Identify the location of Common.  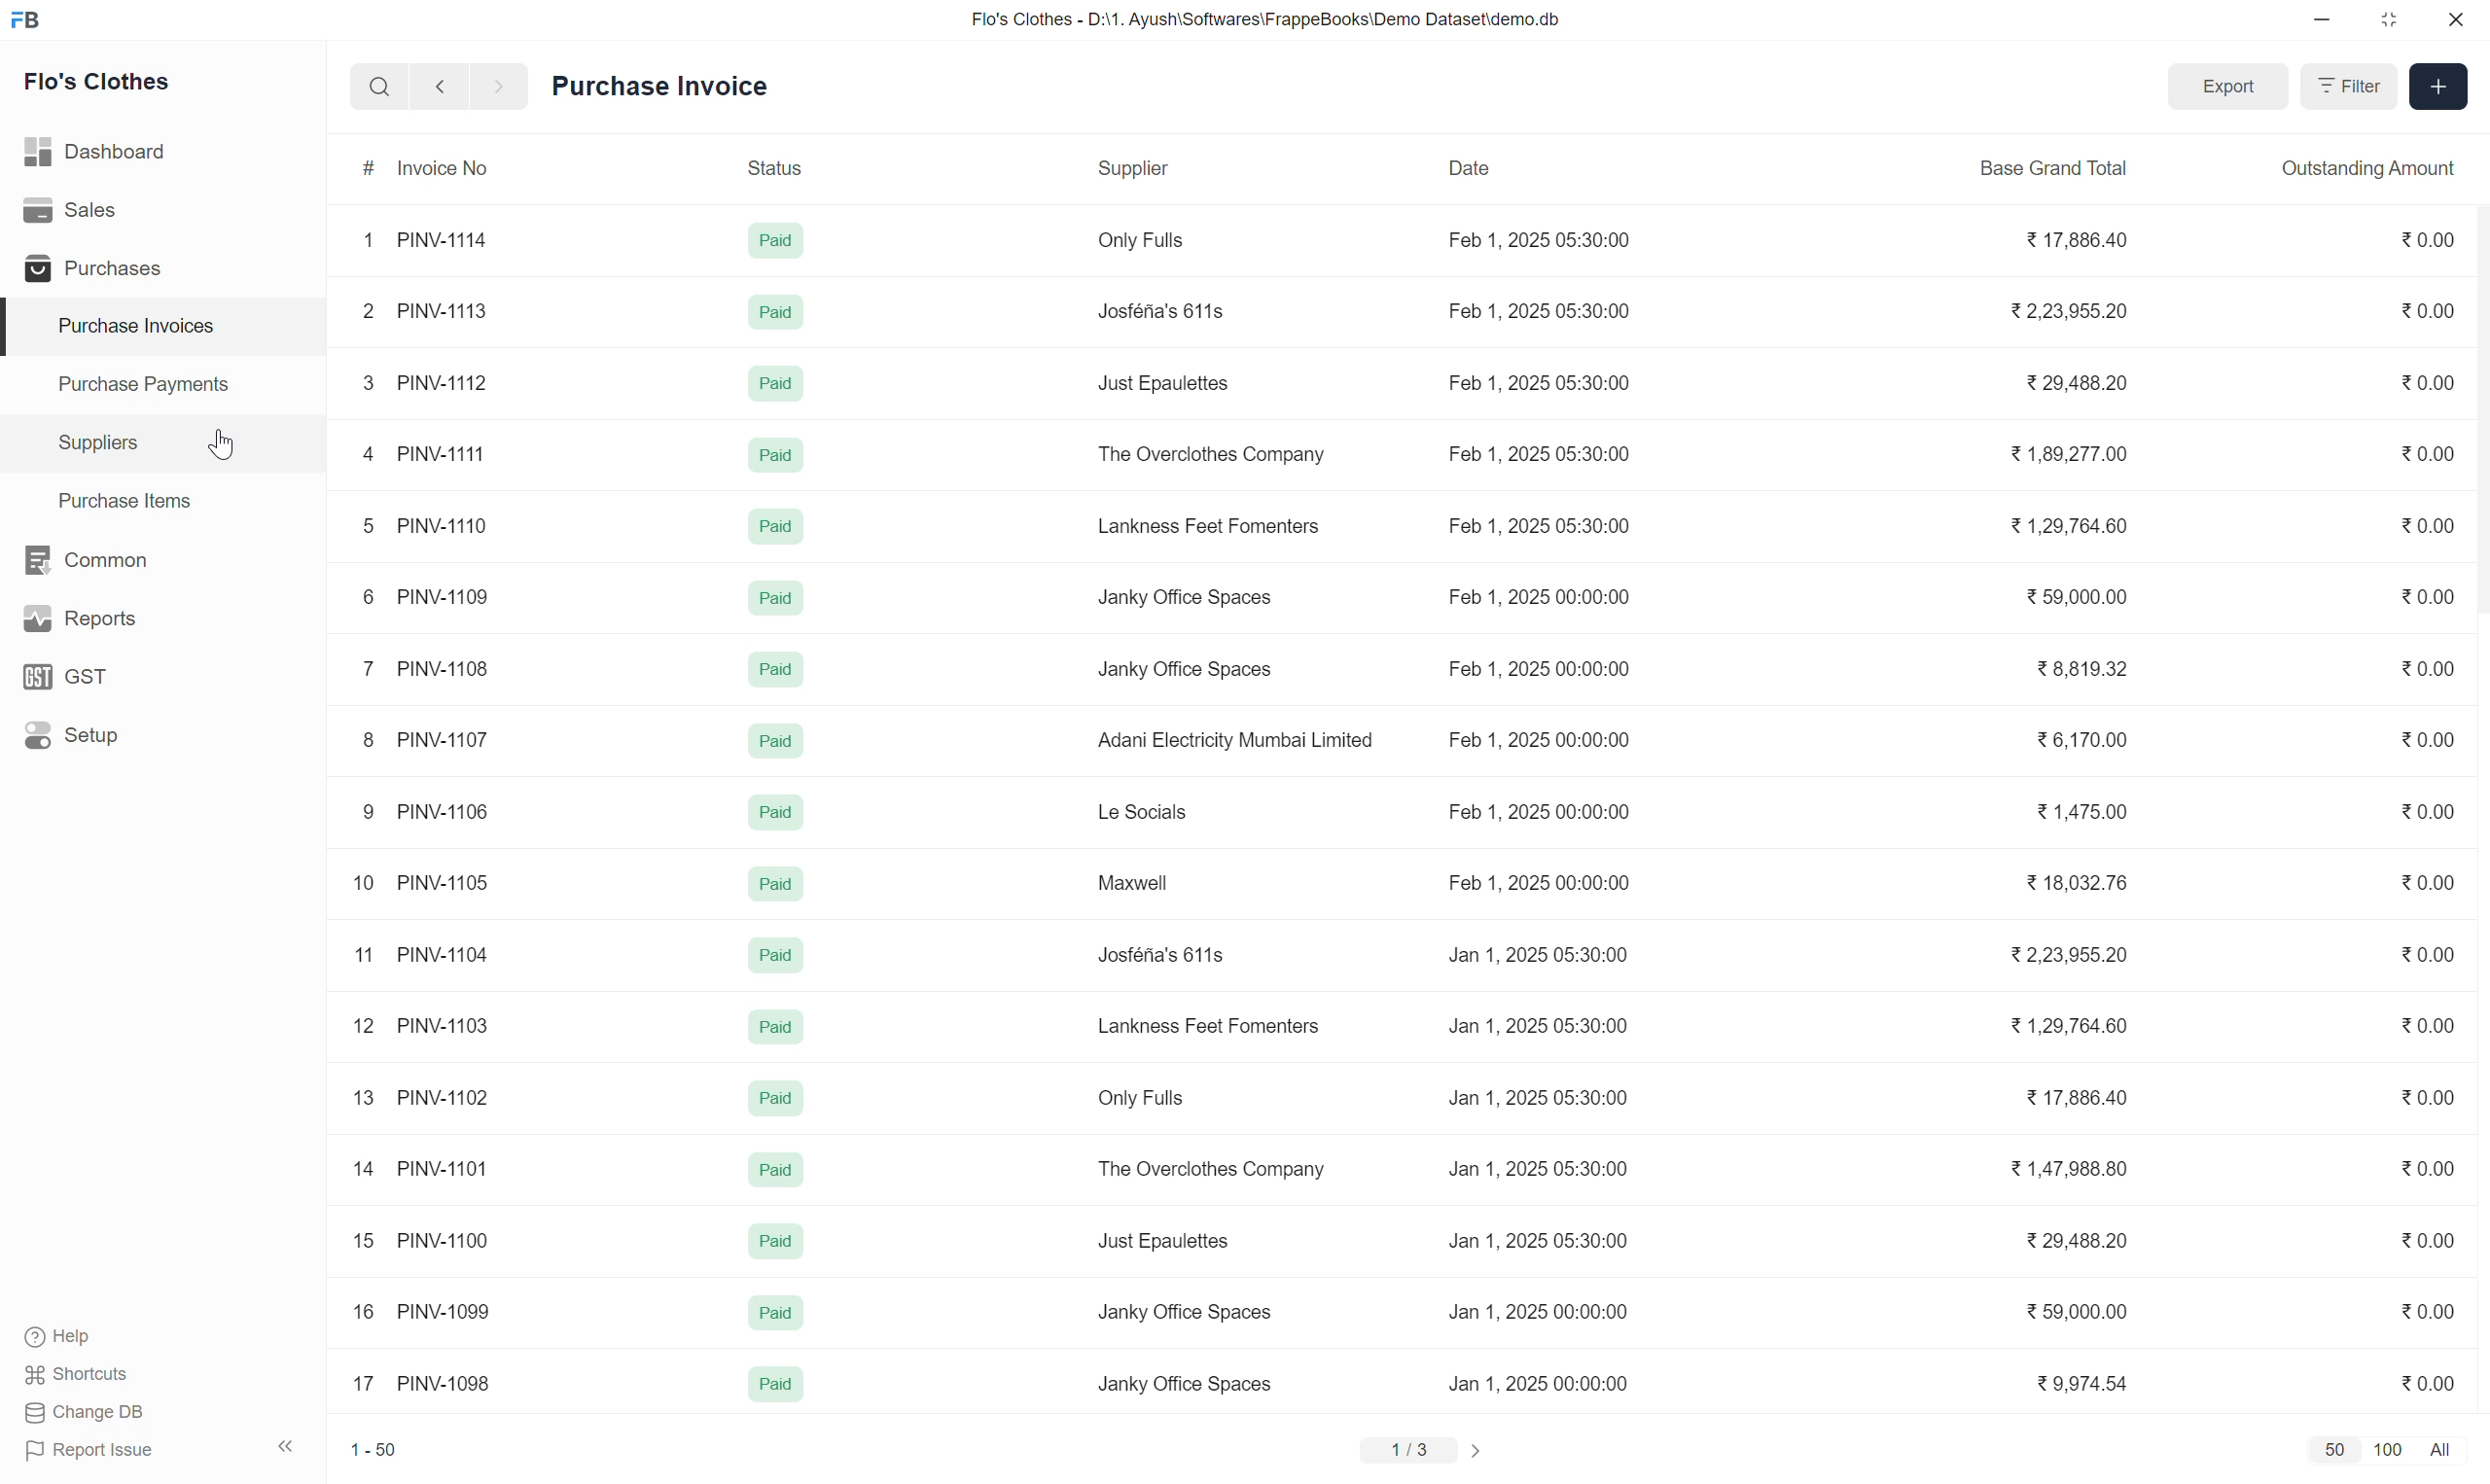
(161, 560).